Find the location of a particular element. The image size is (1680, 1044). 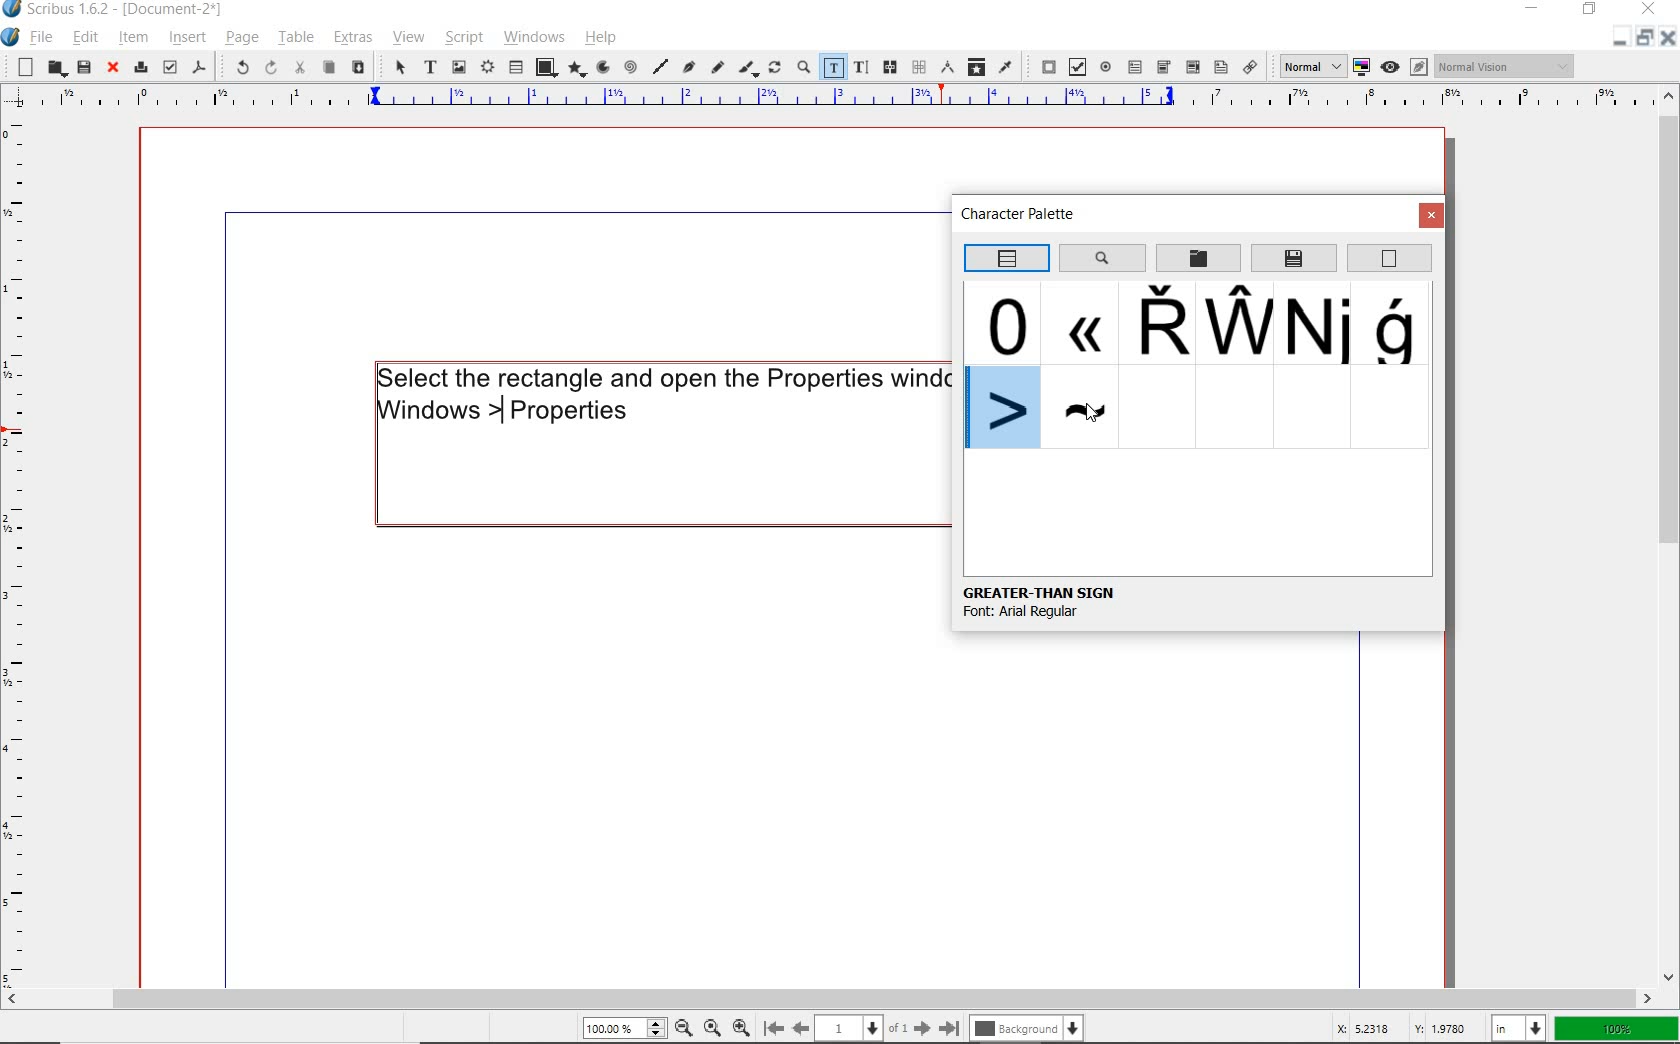

glyphs is located at coordinates (1236, 322).